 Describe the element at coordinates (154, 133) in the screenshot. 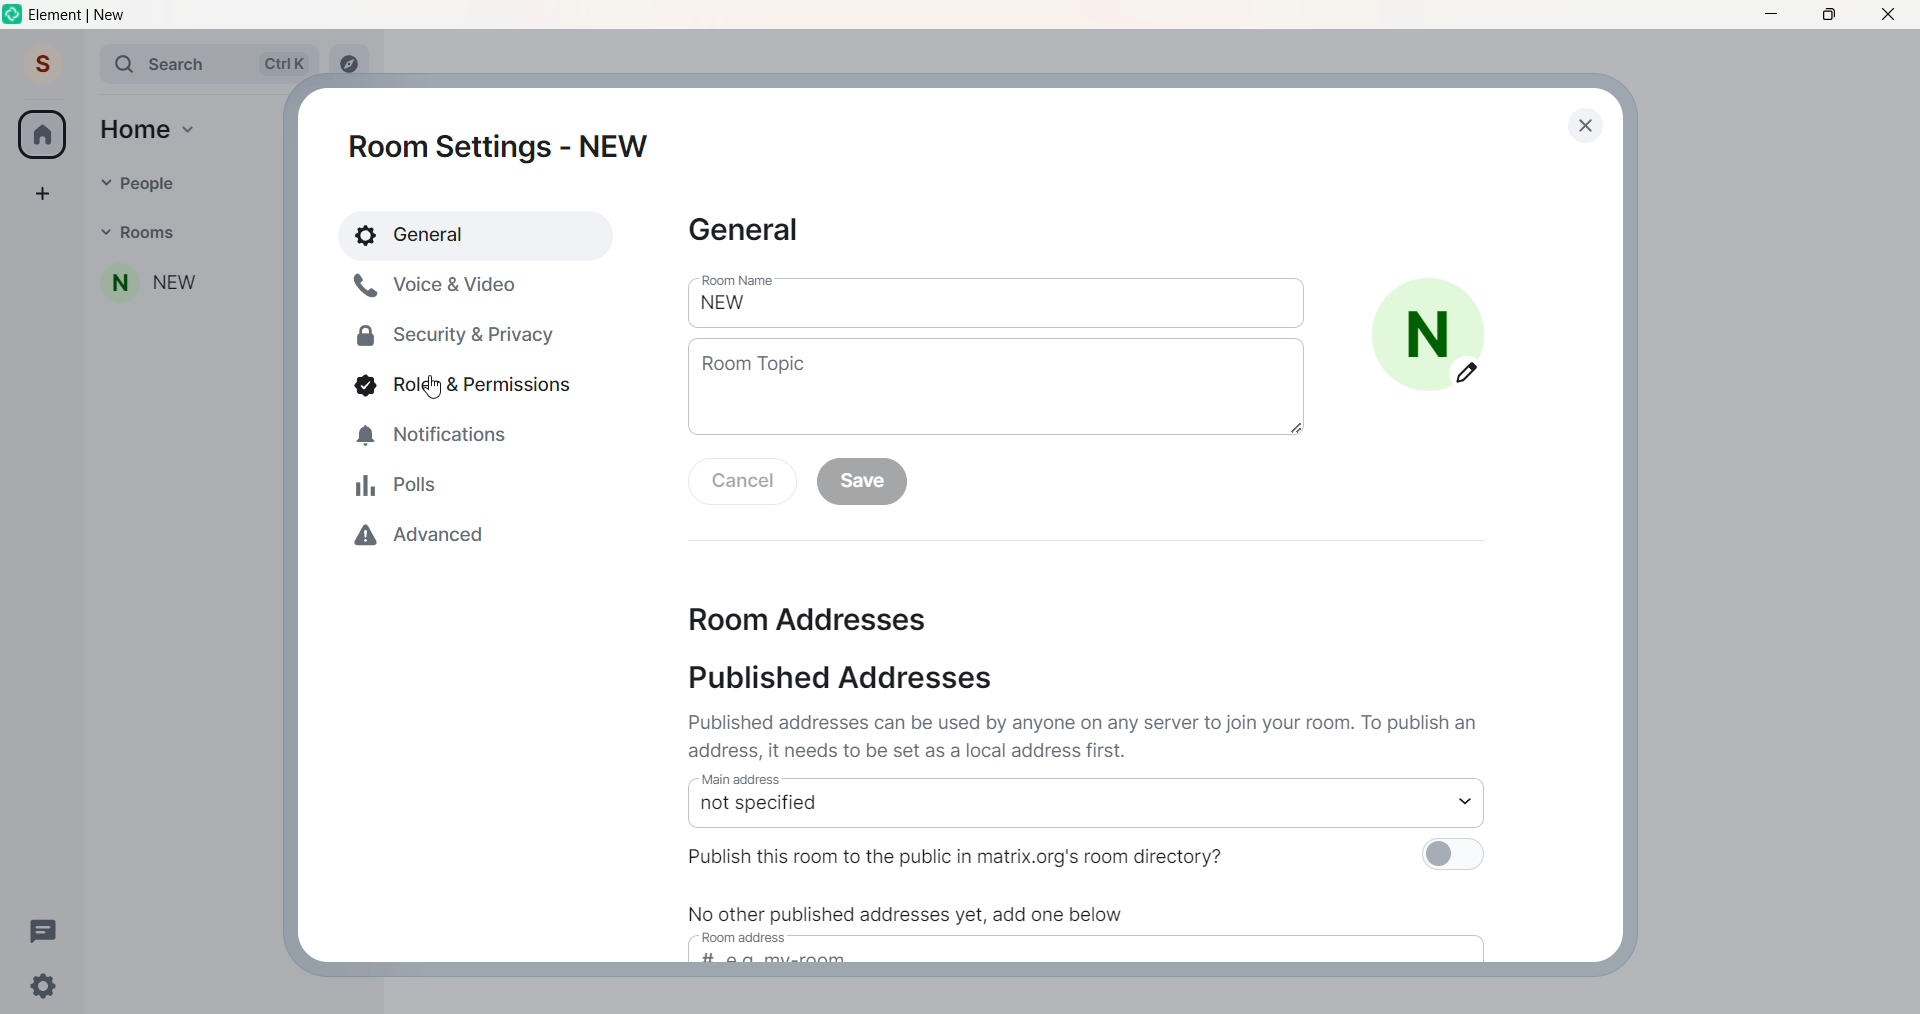

I see `home option` at that location.